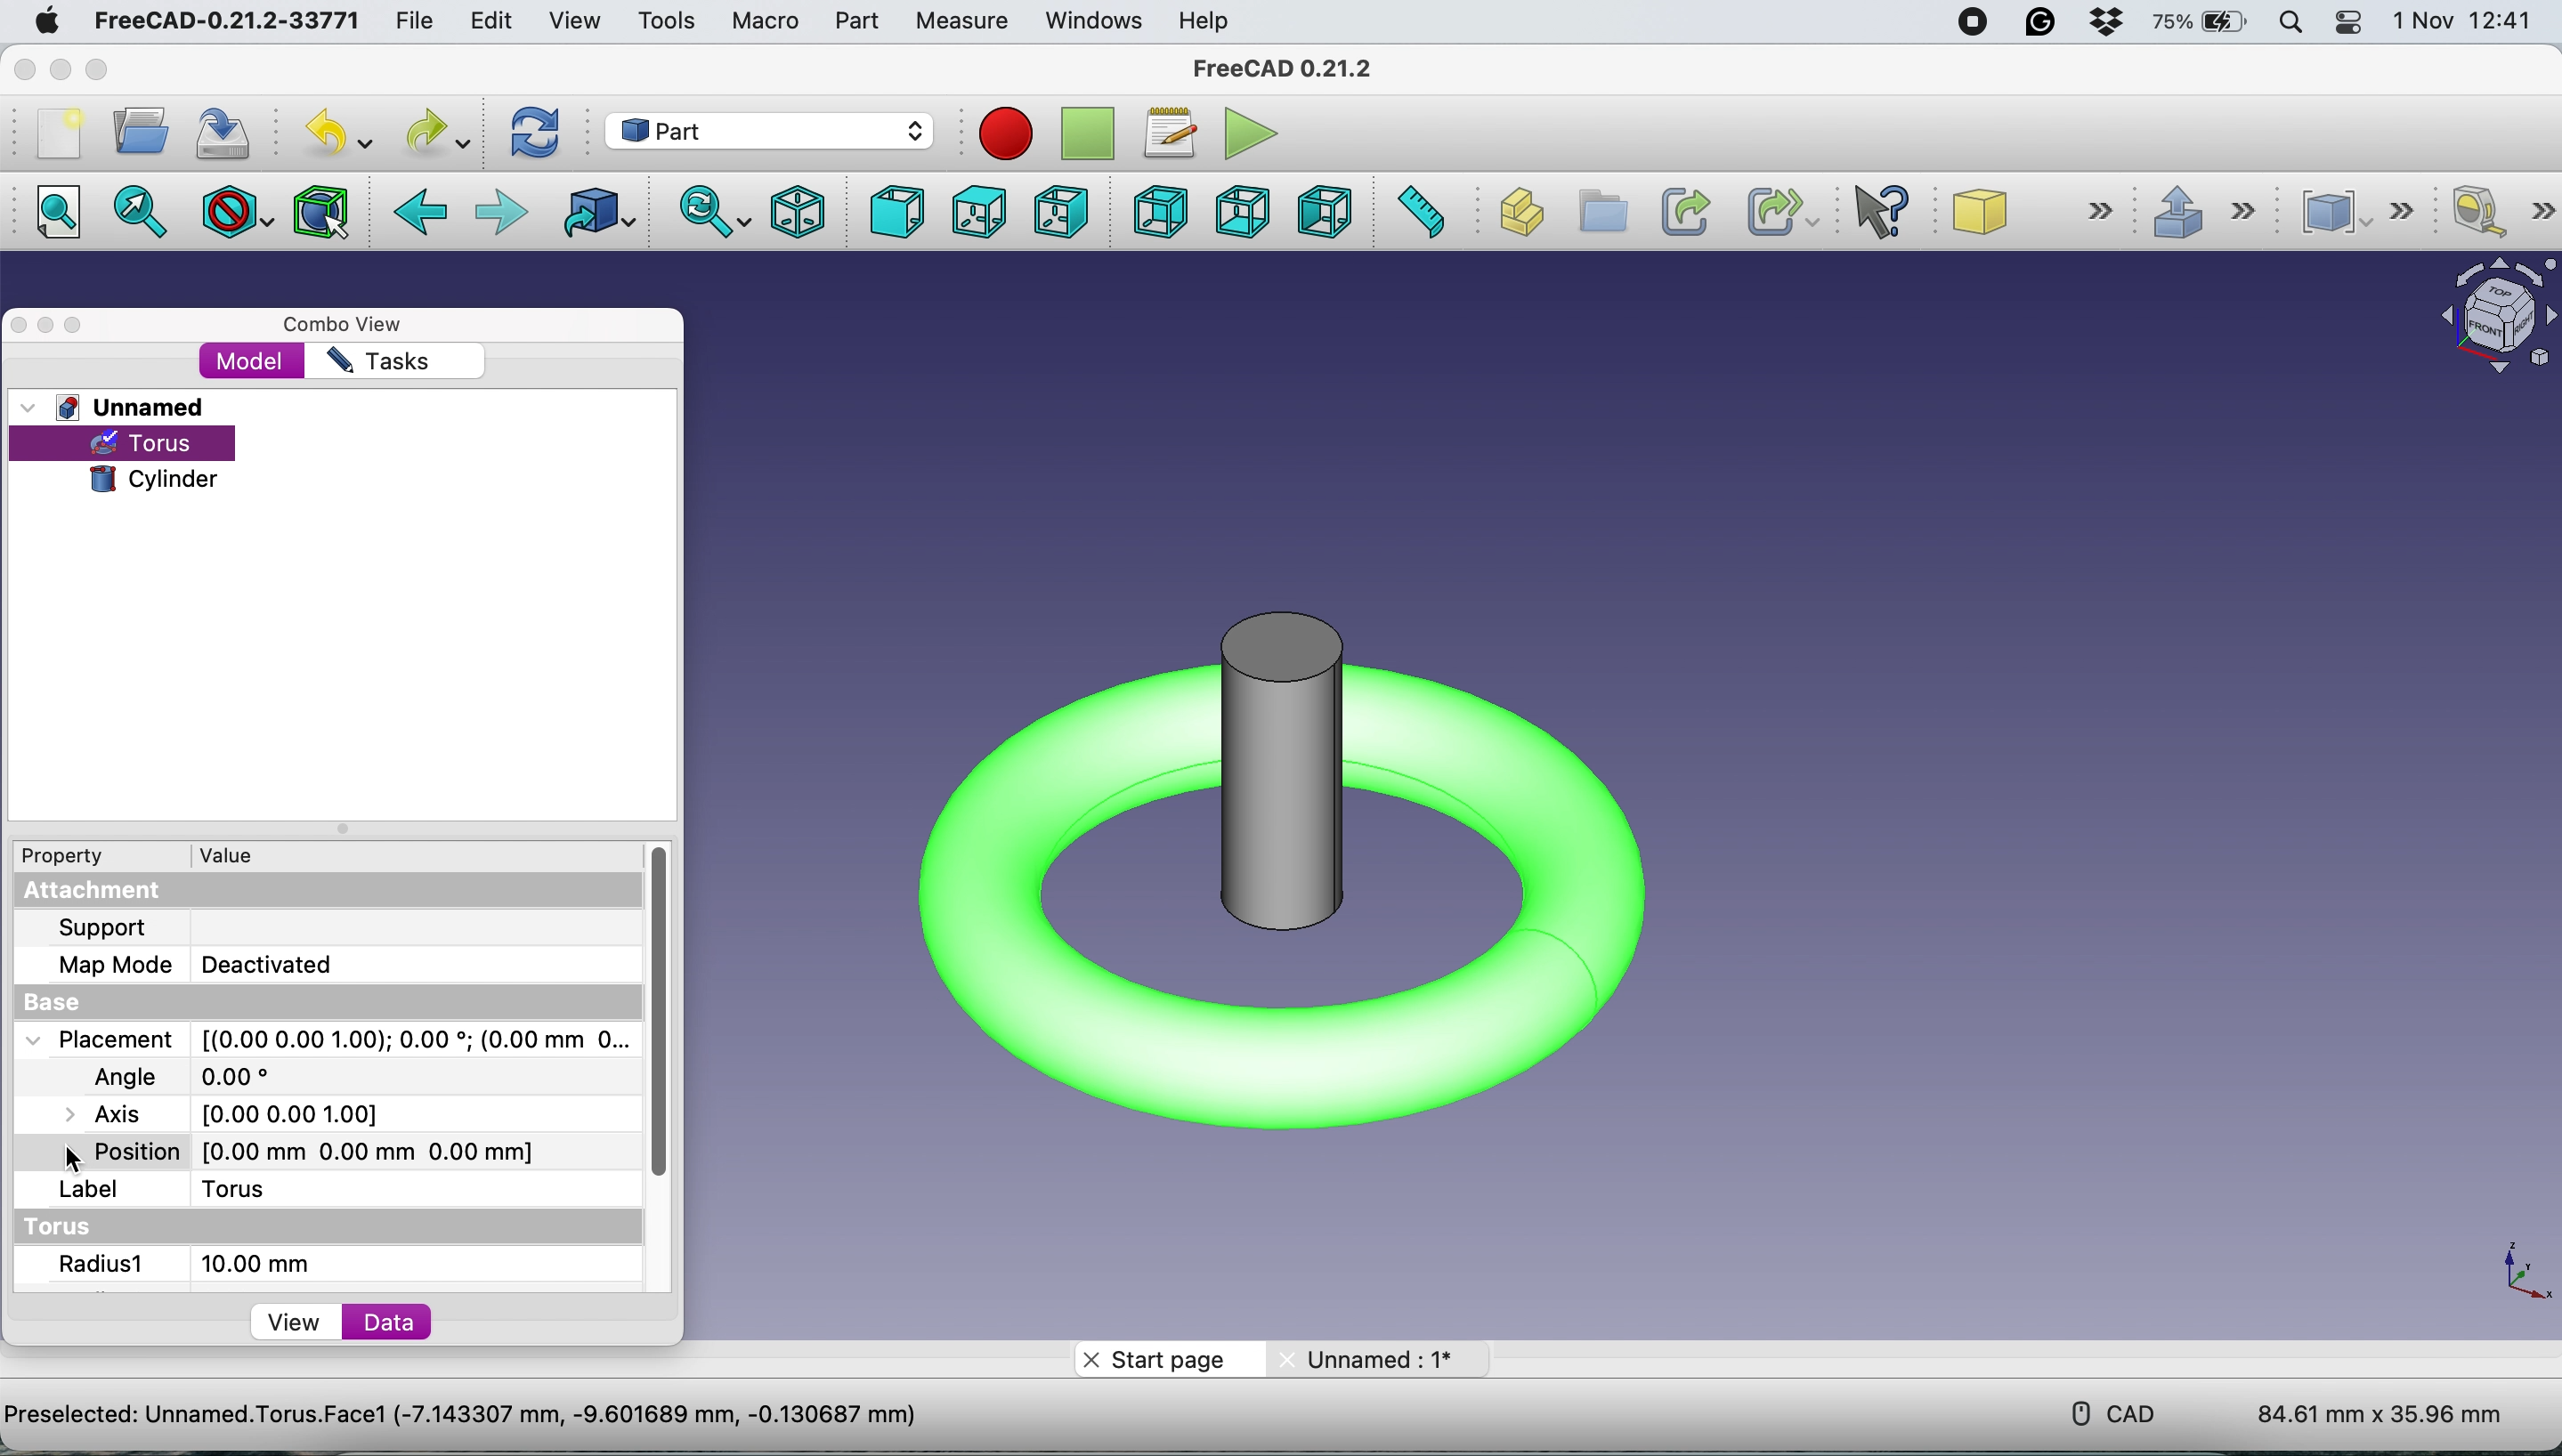  What do you see at coordinates (715, 215) in the screenshot?
I see `sync view` at bounding box center [715, 215].